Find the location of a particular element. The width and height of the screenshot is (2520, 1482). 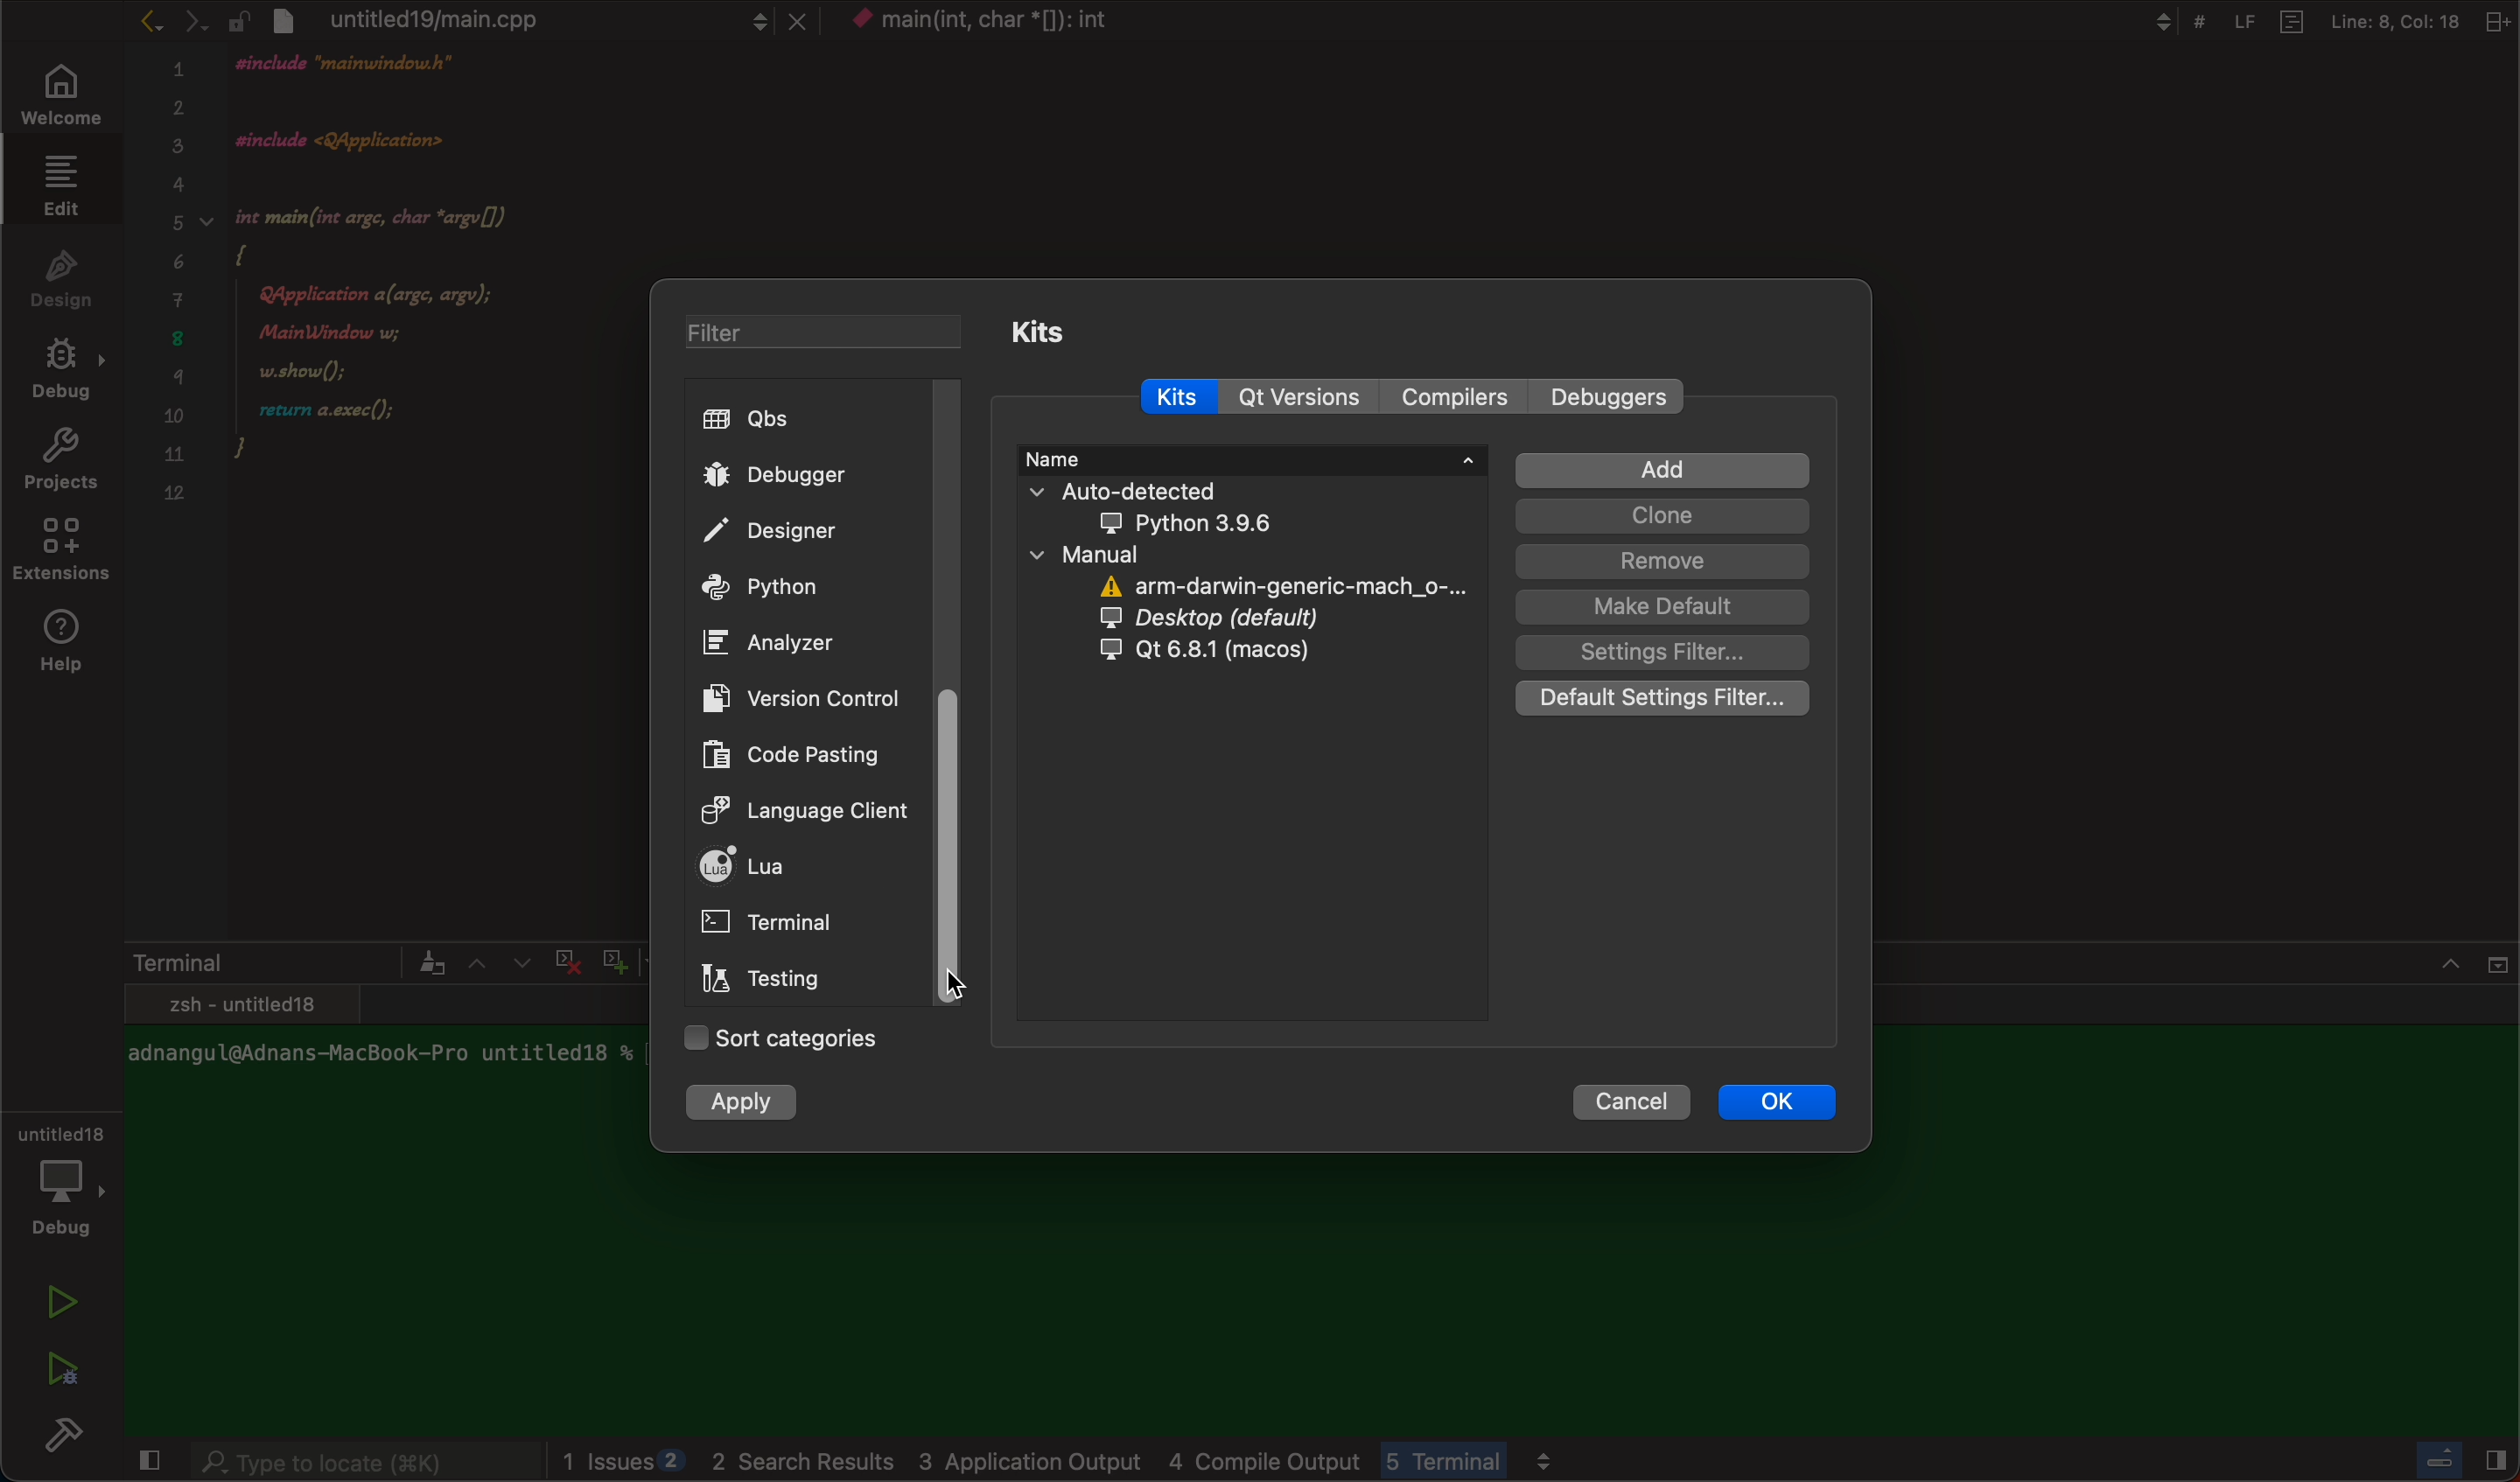

language client is located at coordinates (786, 808).